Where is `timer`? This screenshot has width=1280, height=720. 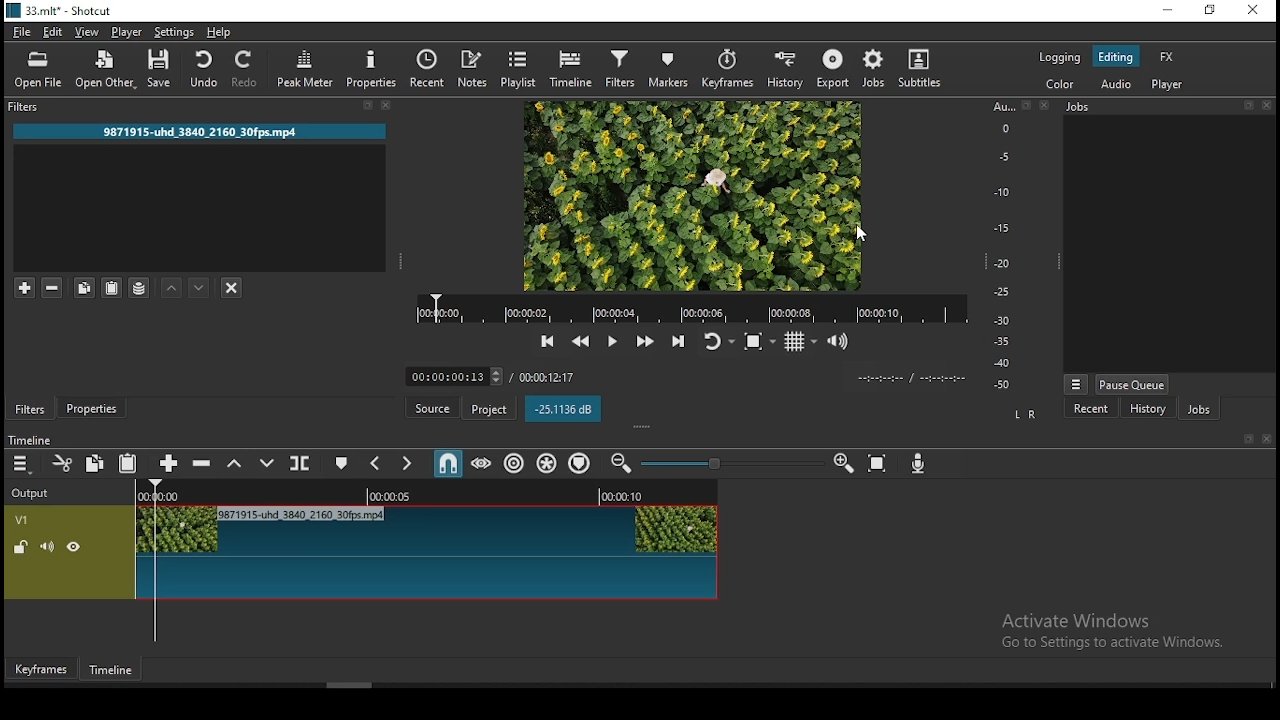 timer is located at coordinates (495, 376).